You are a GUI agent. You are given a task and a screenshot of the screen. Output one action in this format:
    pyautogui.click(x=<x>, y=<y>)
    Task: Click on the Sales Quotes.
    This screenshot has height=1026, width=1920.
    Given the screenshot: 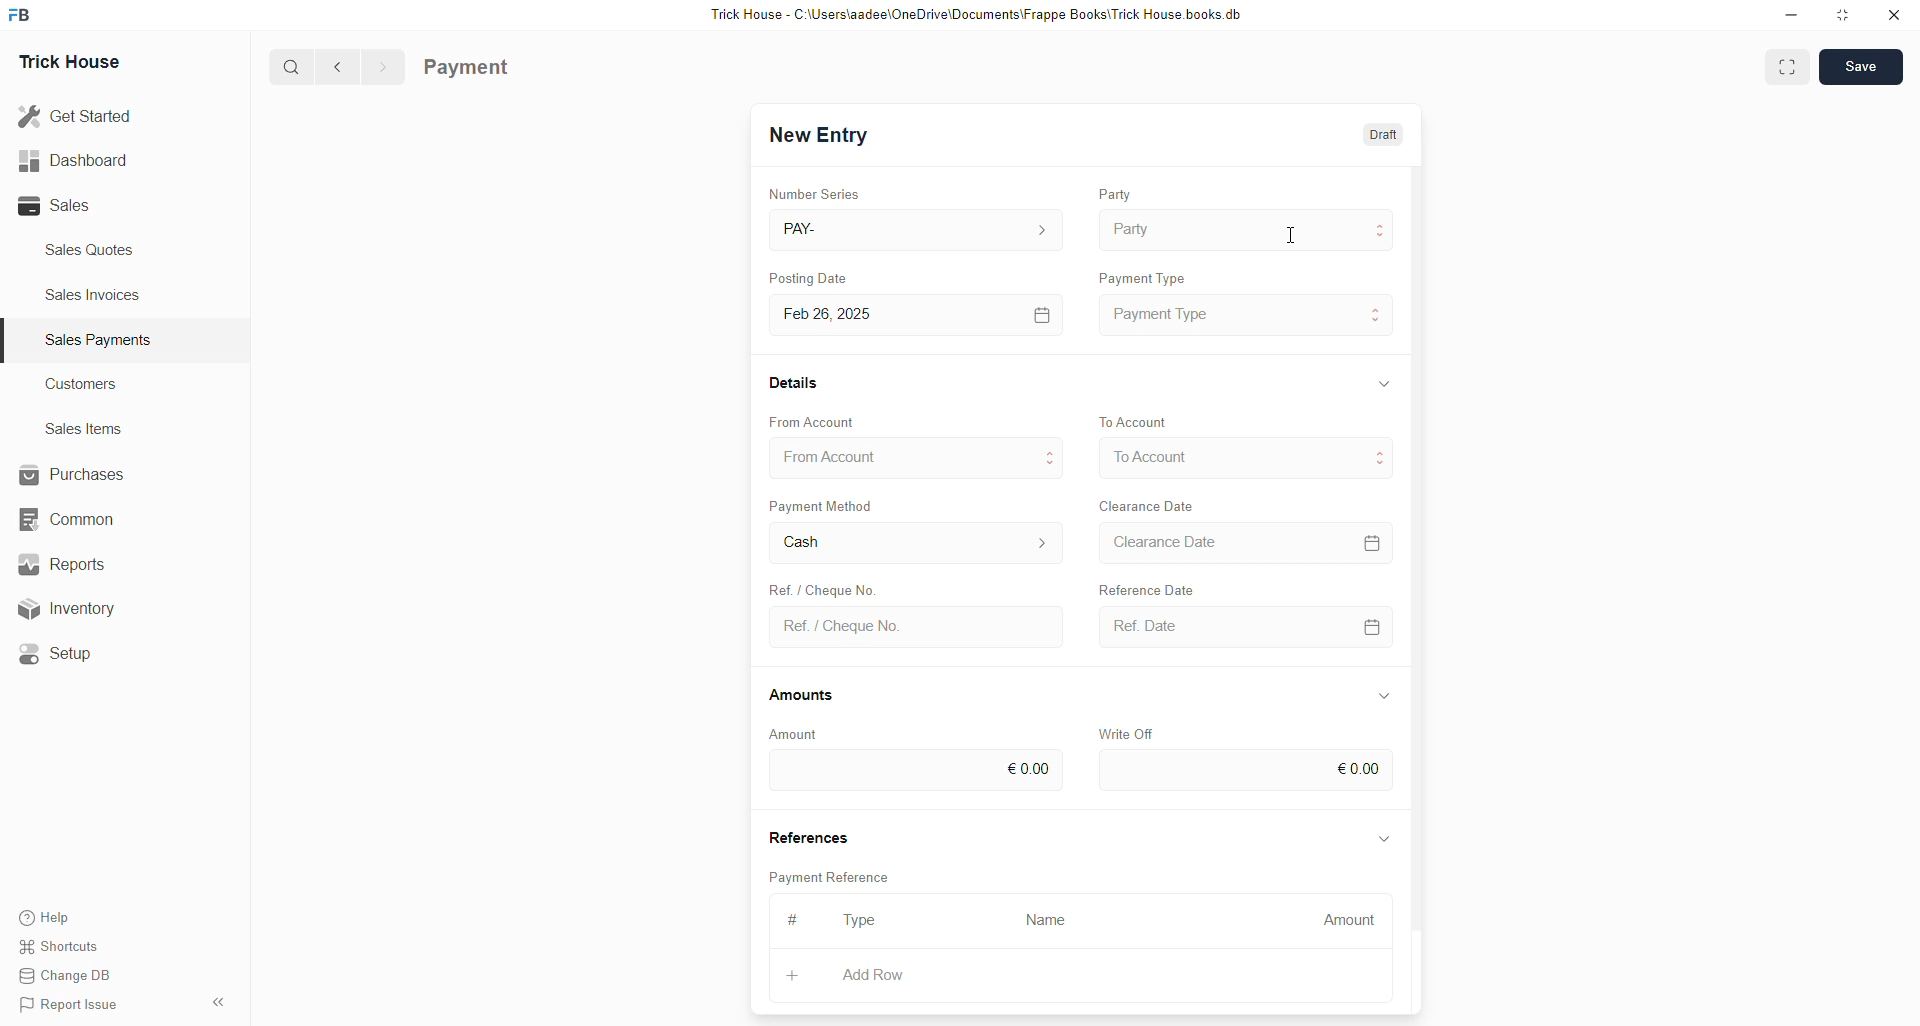 What is the action you would take?
    pyautogui.click(x=92, y=249)
    